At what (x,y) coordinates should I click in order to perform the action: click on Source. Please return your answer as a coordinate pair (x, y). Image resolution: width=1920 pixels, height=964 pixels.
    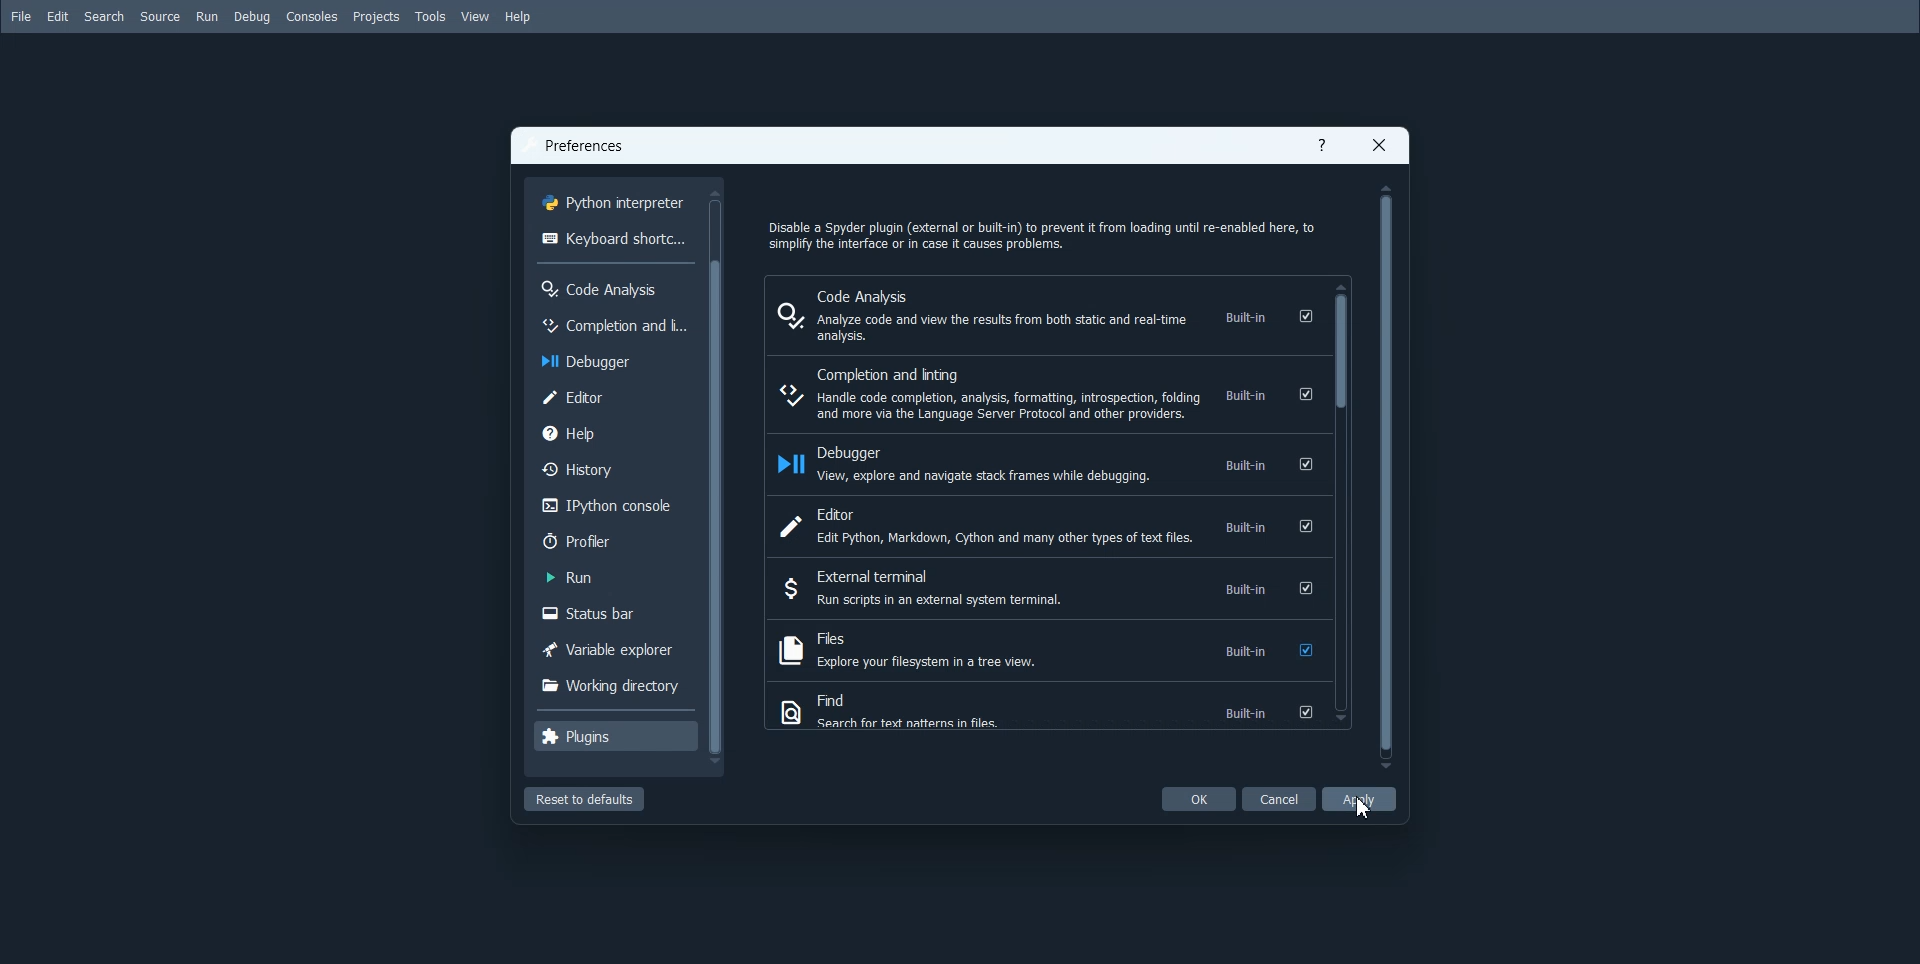
    Looking at the image, I should click on (159, 17).